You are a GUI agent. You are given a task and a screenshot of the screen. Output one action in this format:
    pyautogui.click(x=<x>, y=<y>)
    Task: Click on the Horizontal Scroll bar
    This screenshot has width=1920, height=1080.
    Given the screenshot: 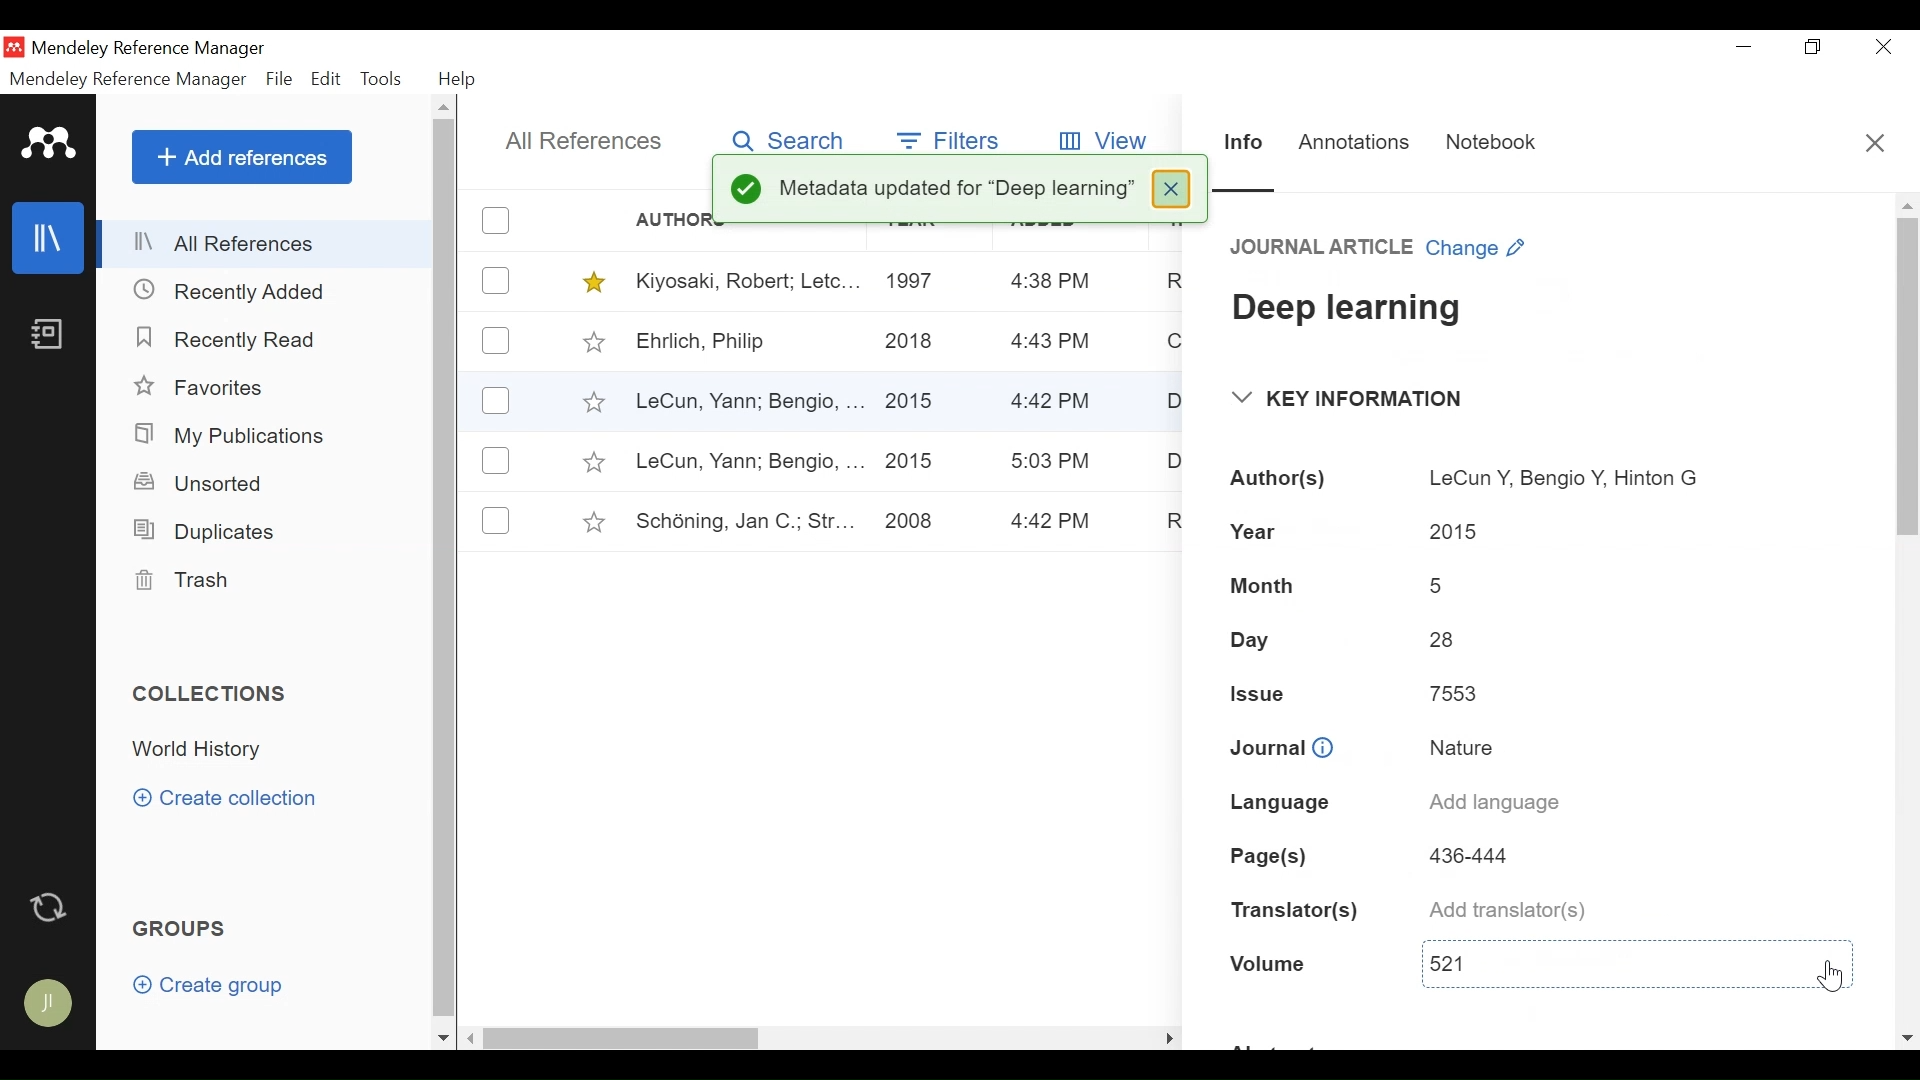 What is the action you would take?
    pyautogui.click(x=789, y=1037)
    